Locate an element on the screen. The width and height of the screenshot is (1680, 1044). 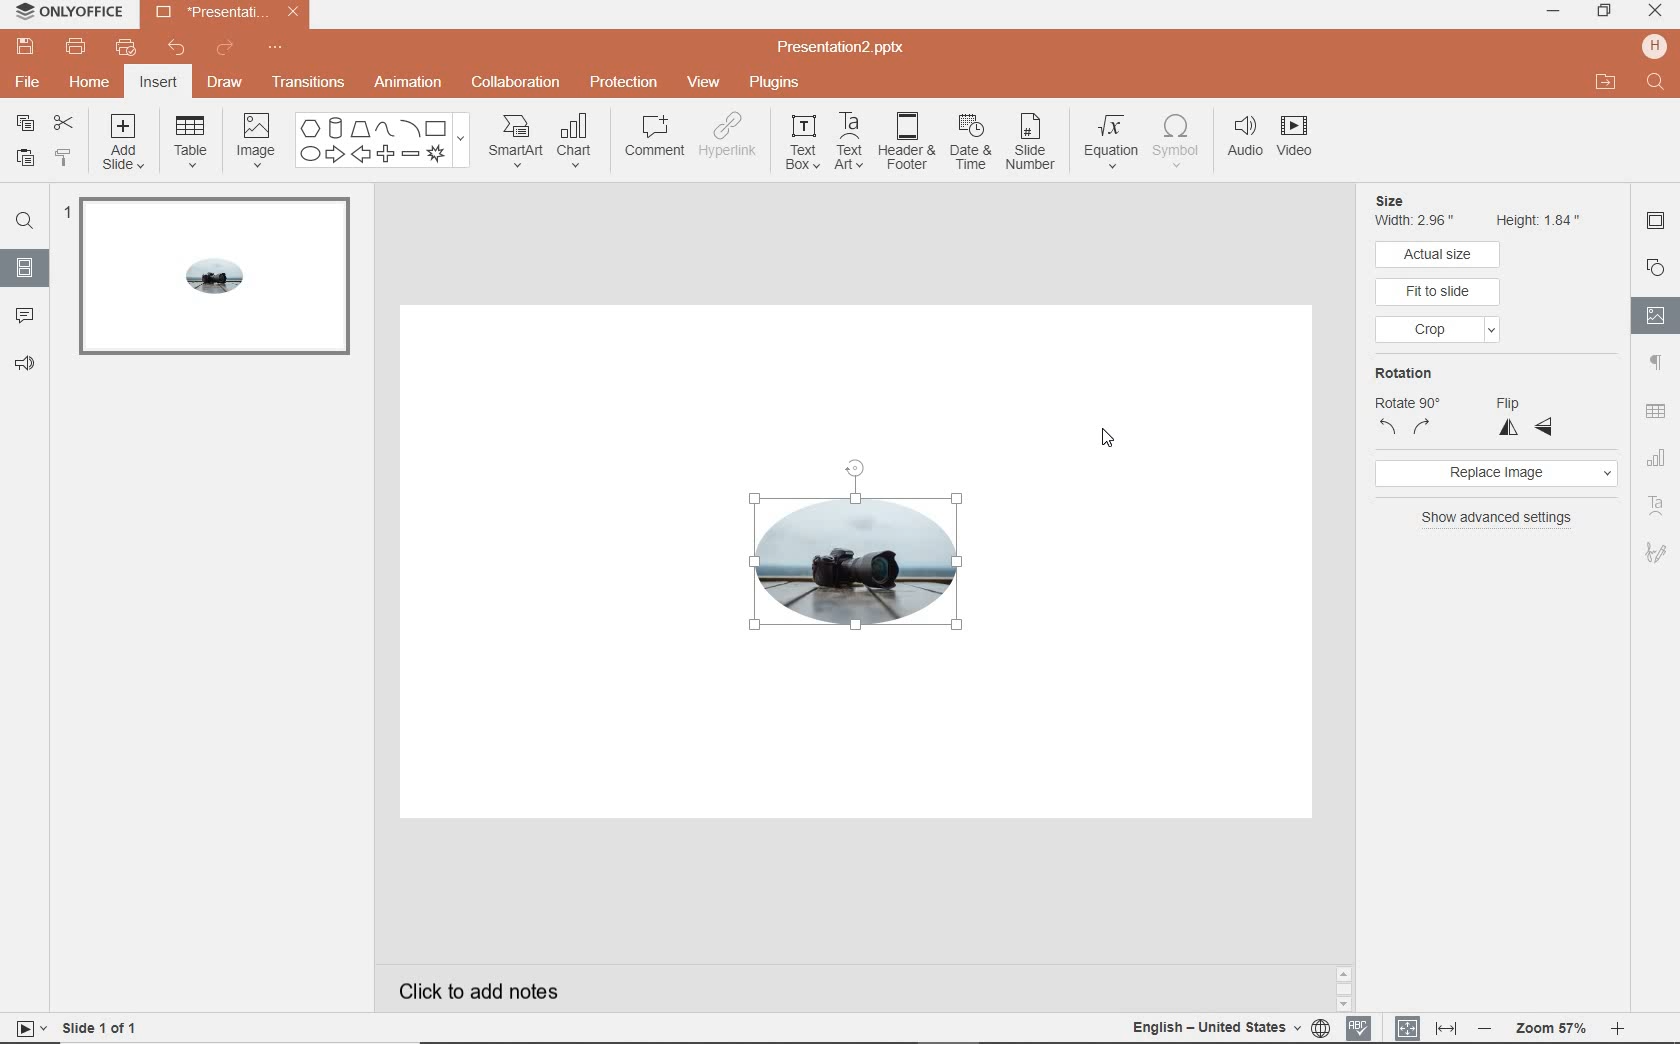
protection is located at coordinates (623, 84).